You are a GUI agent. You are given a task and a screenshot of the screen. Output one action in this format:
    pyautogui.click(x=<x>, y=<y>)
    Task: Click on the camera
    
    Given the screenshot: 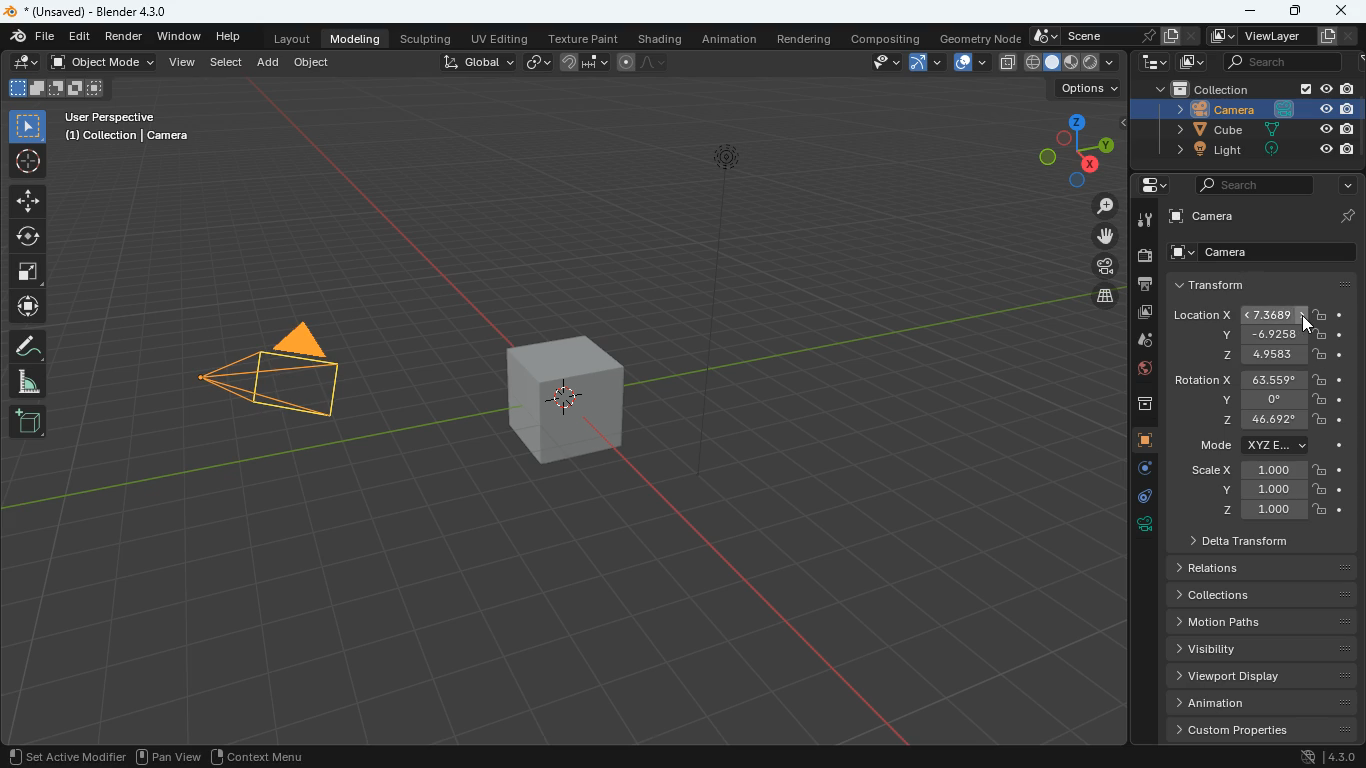 What is the action you would take?
    pyautogui.click(x=1260, y=253)
    